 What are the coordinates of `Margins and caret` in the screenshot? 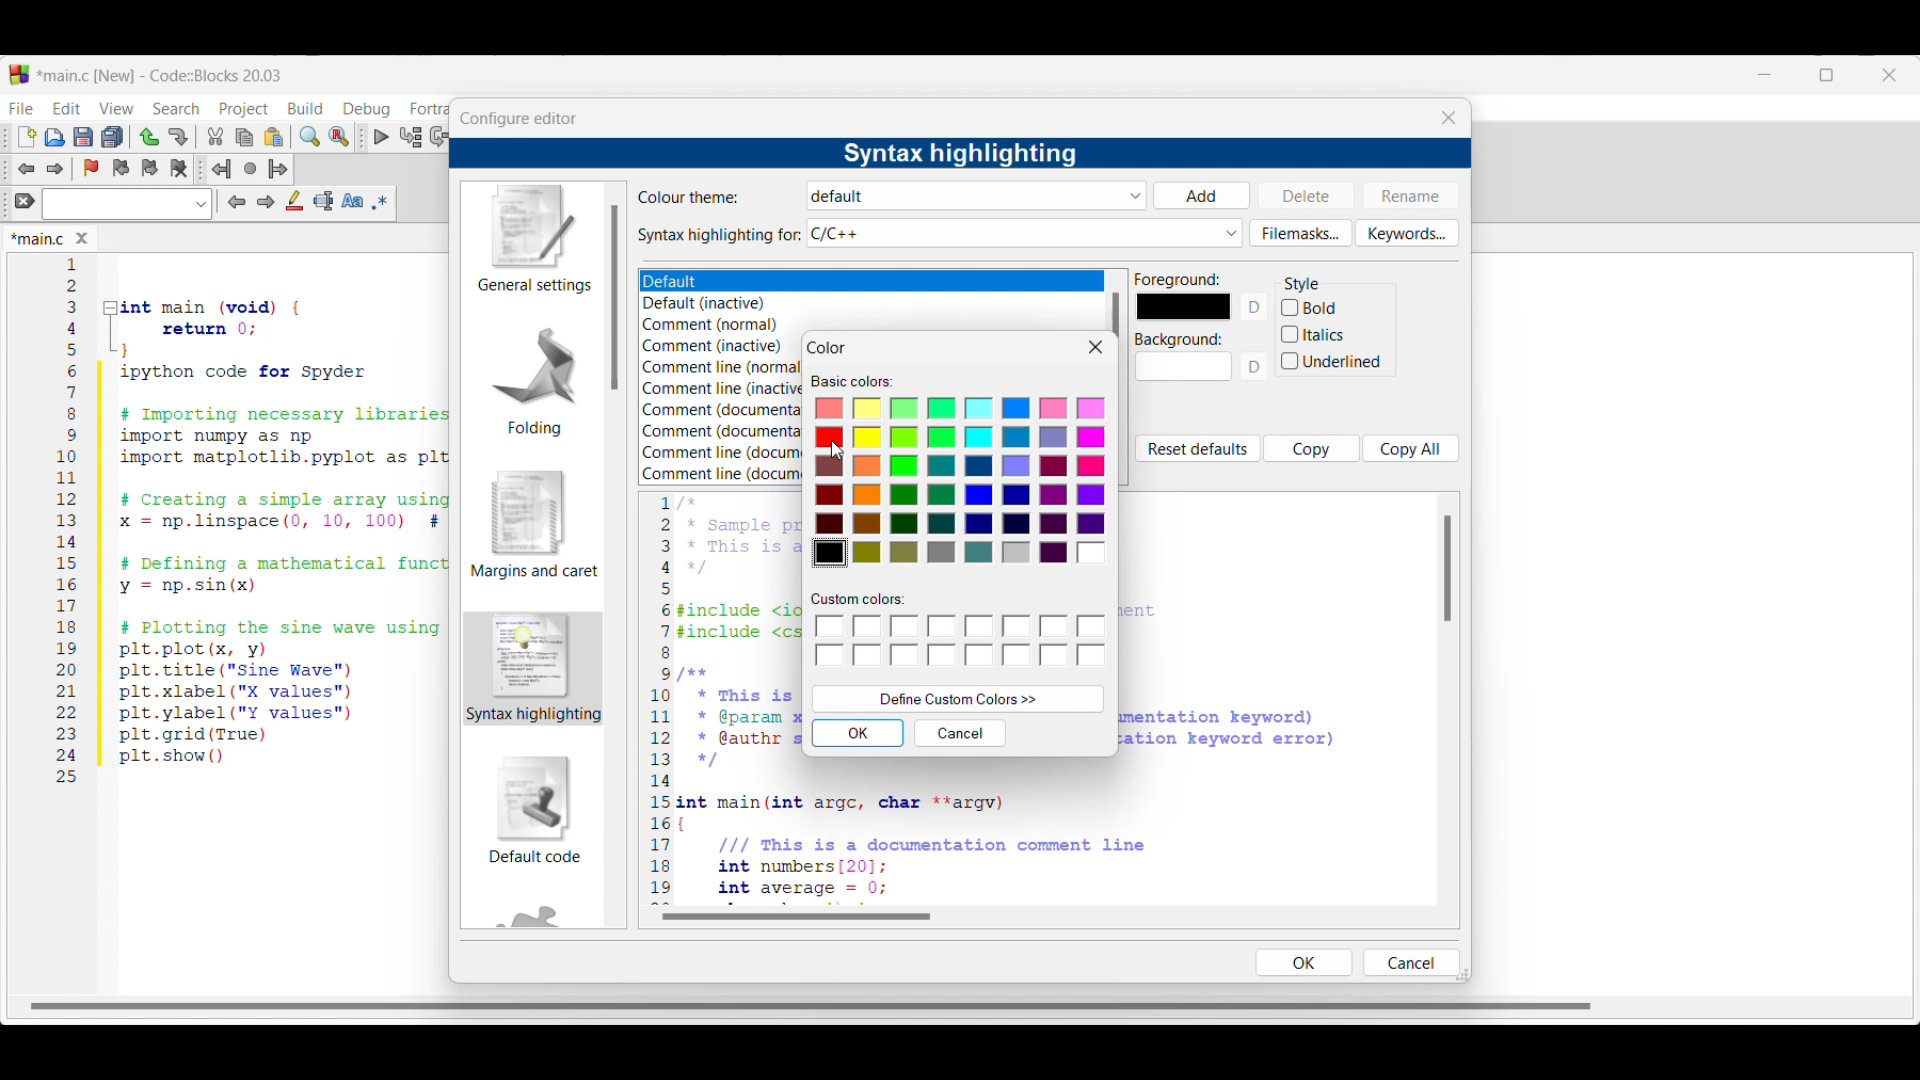 It's located at (535, 524).